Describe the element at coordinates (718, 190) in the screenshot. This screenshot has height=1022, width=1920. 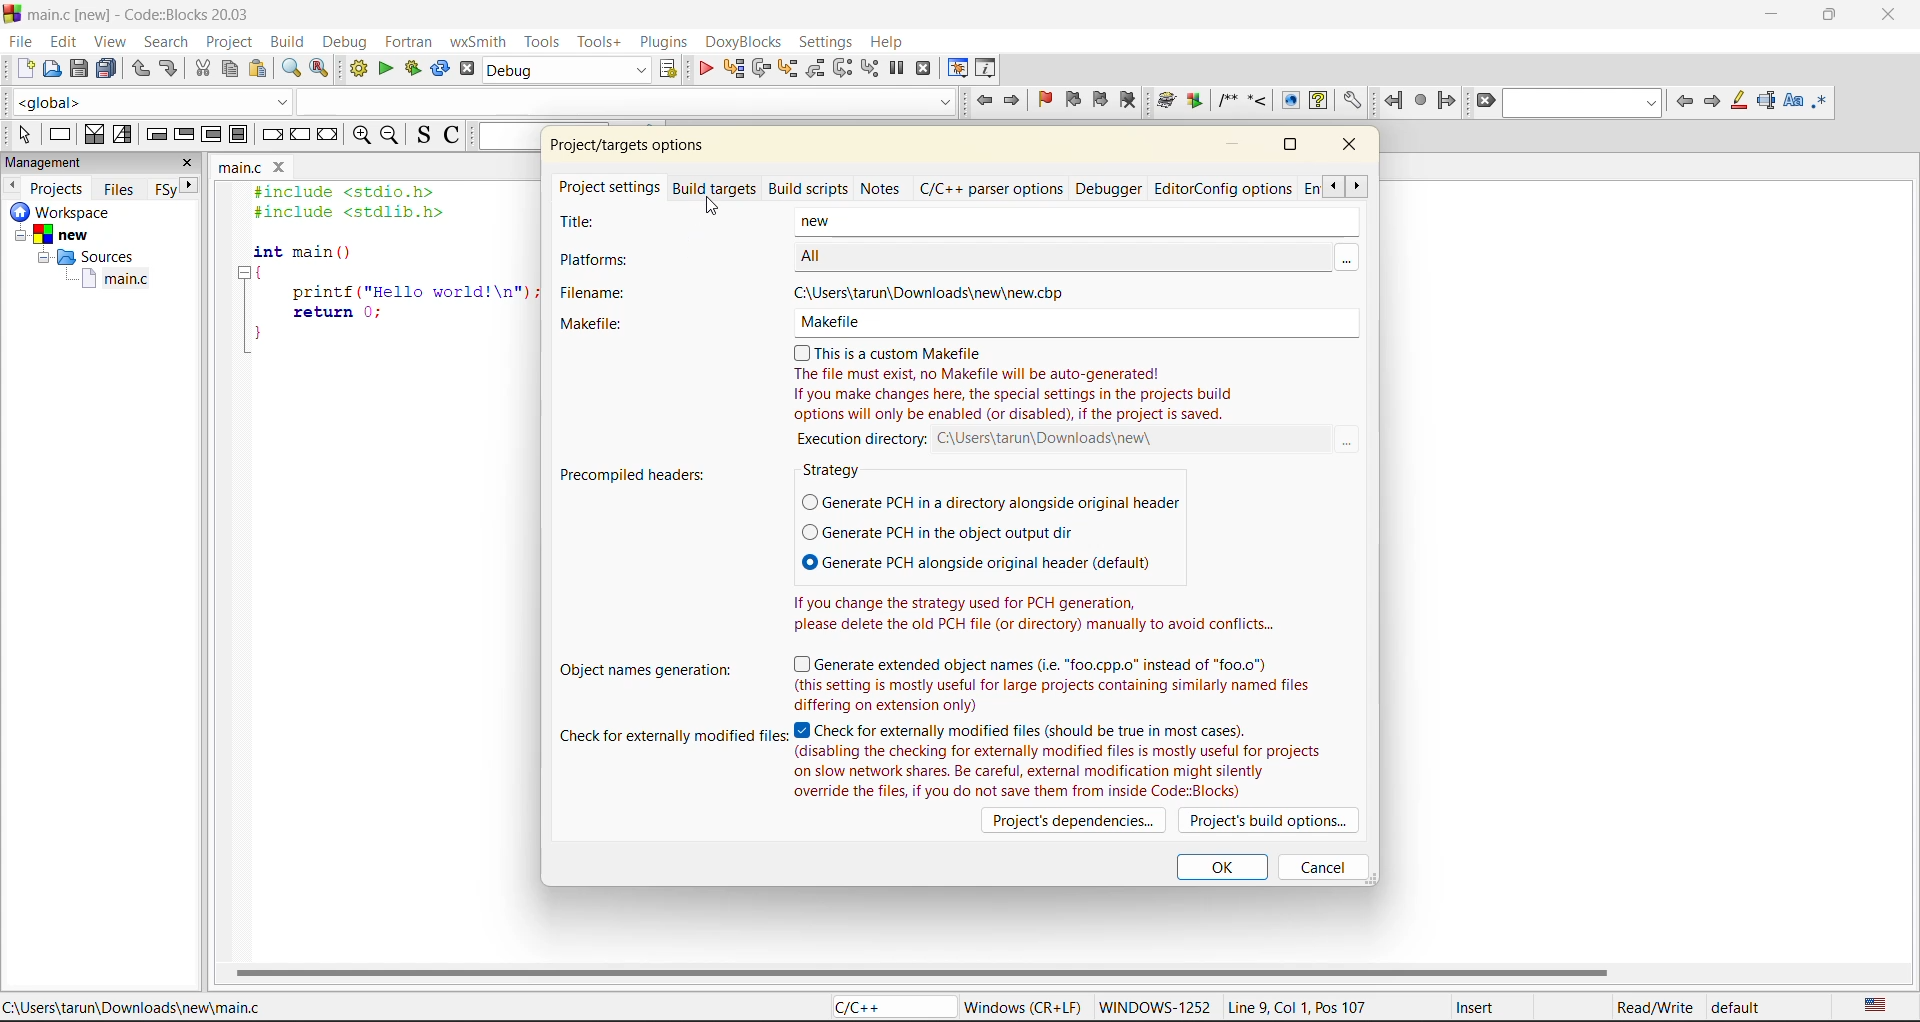
I see `build targets` at that location.